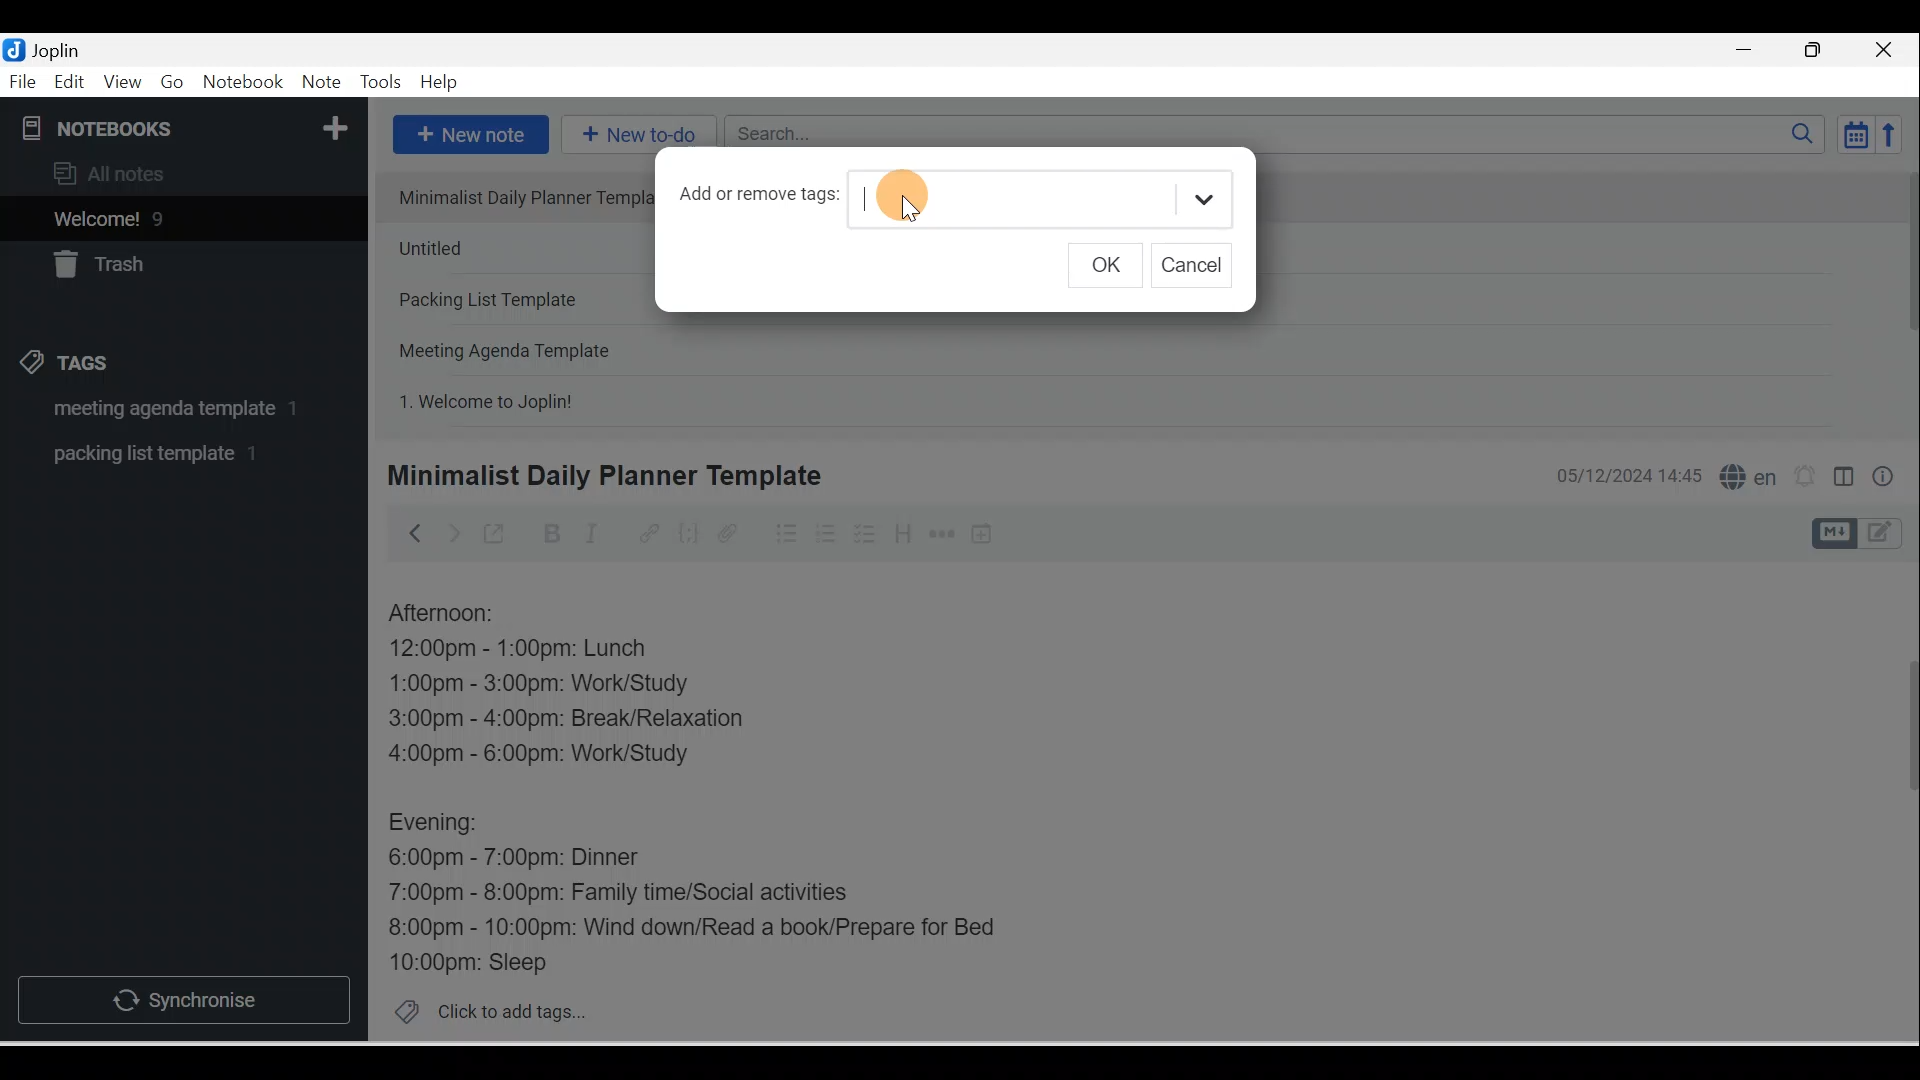  I want to click on New to-do, so click(634, 136).